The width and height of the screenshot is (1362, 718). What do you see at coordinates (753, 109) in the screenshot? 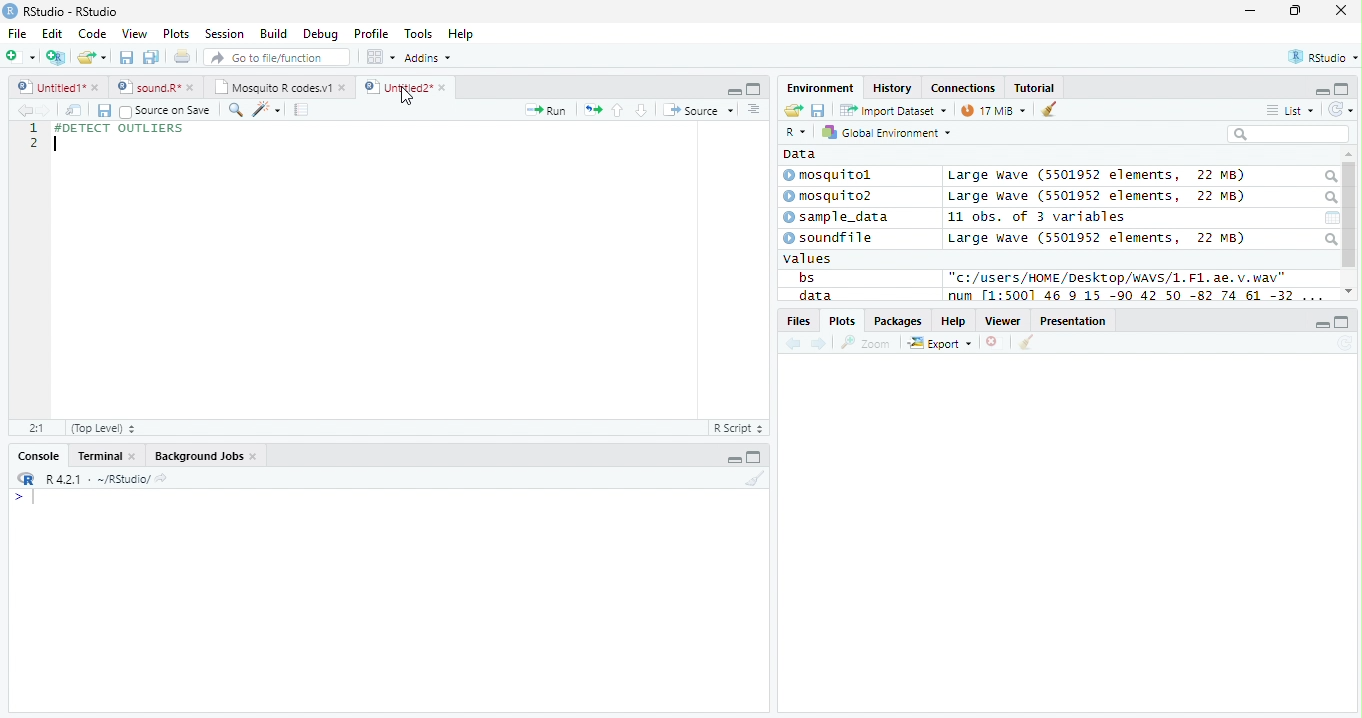
I see `Show document outline` at bounding box center [753, 109].